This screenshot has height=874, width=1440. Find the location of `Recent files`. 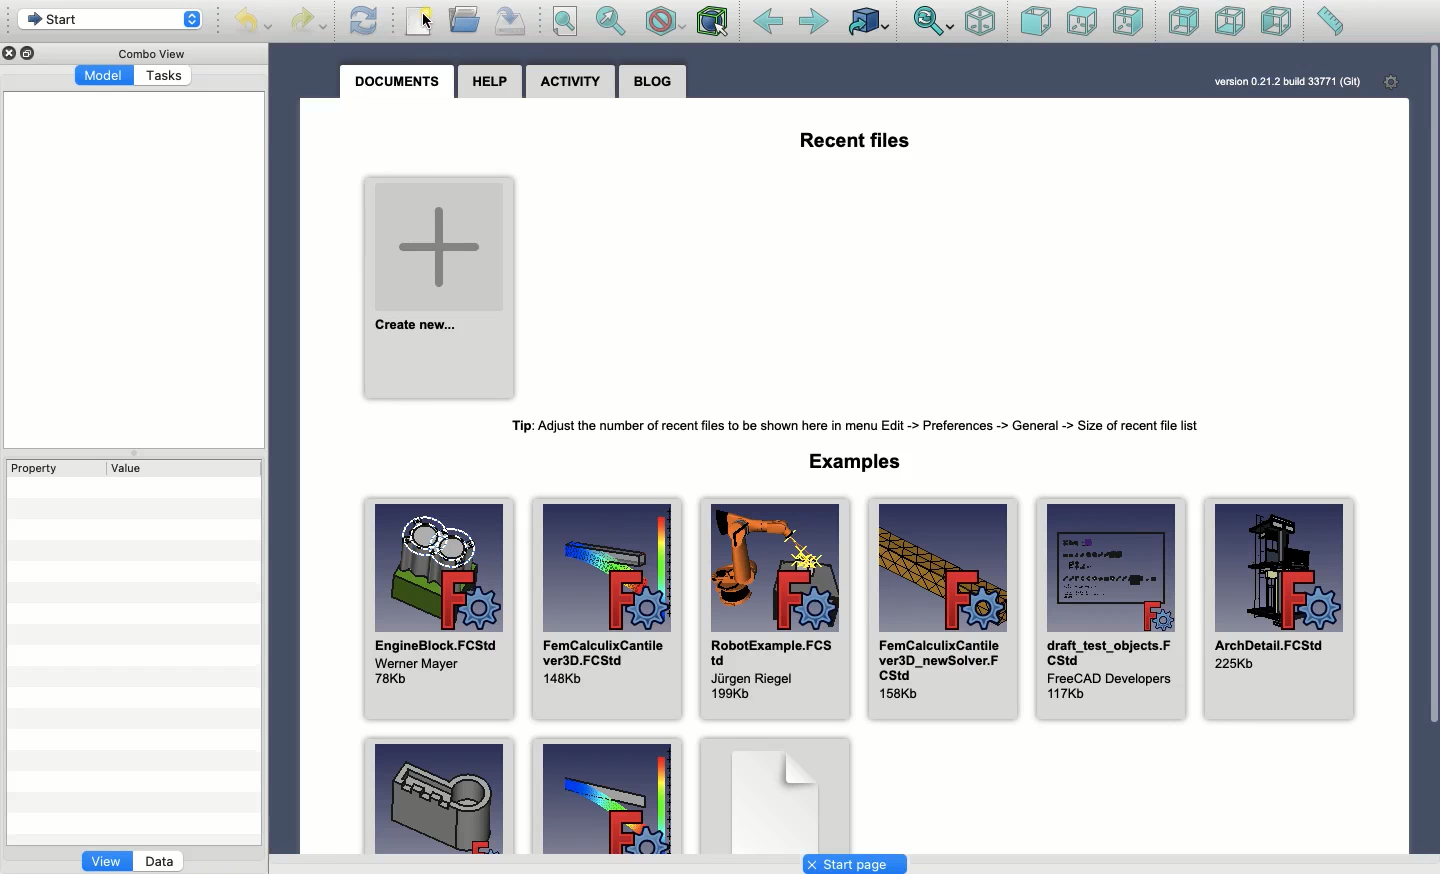

Recent files is located at coordinates (860, 141).